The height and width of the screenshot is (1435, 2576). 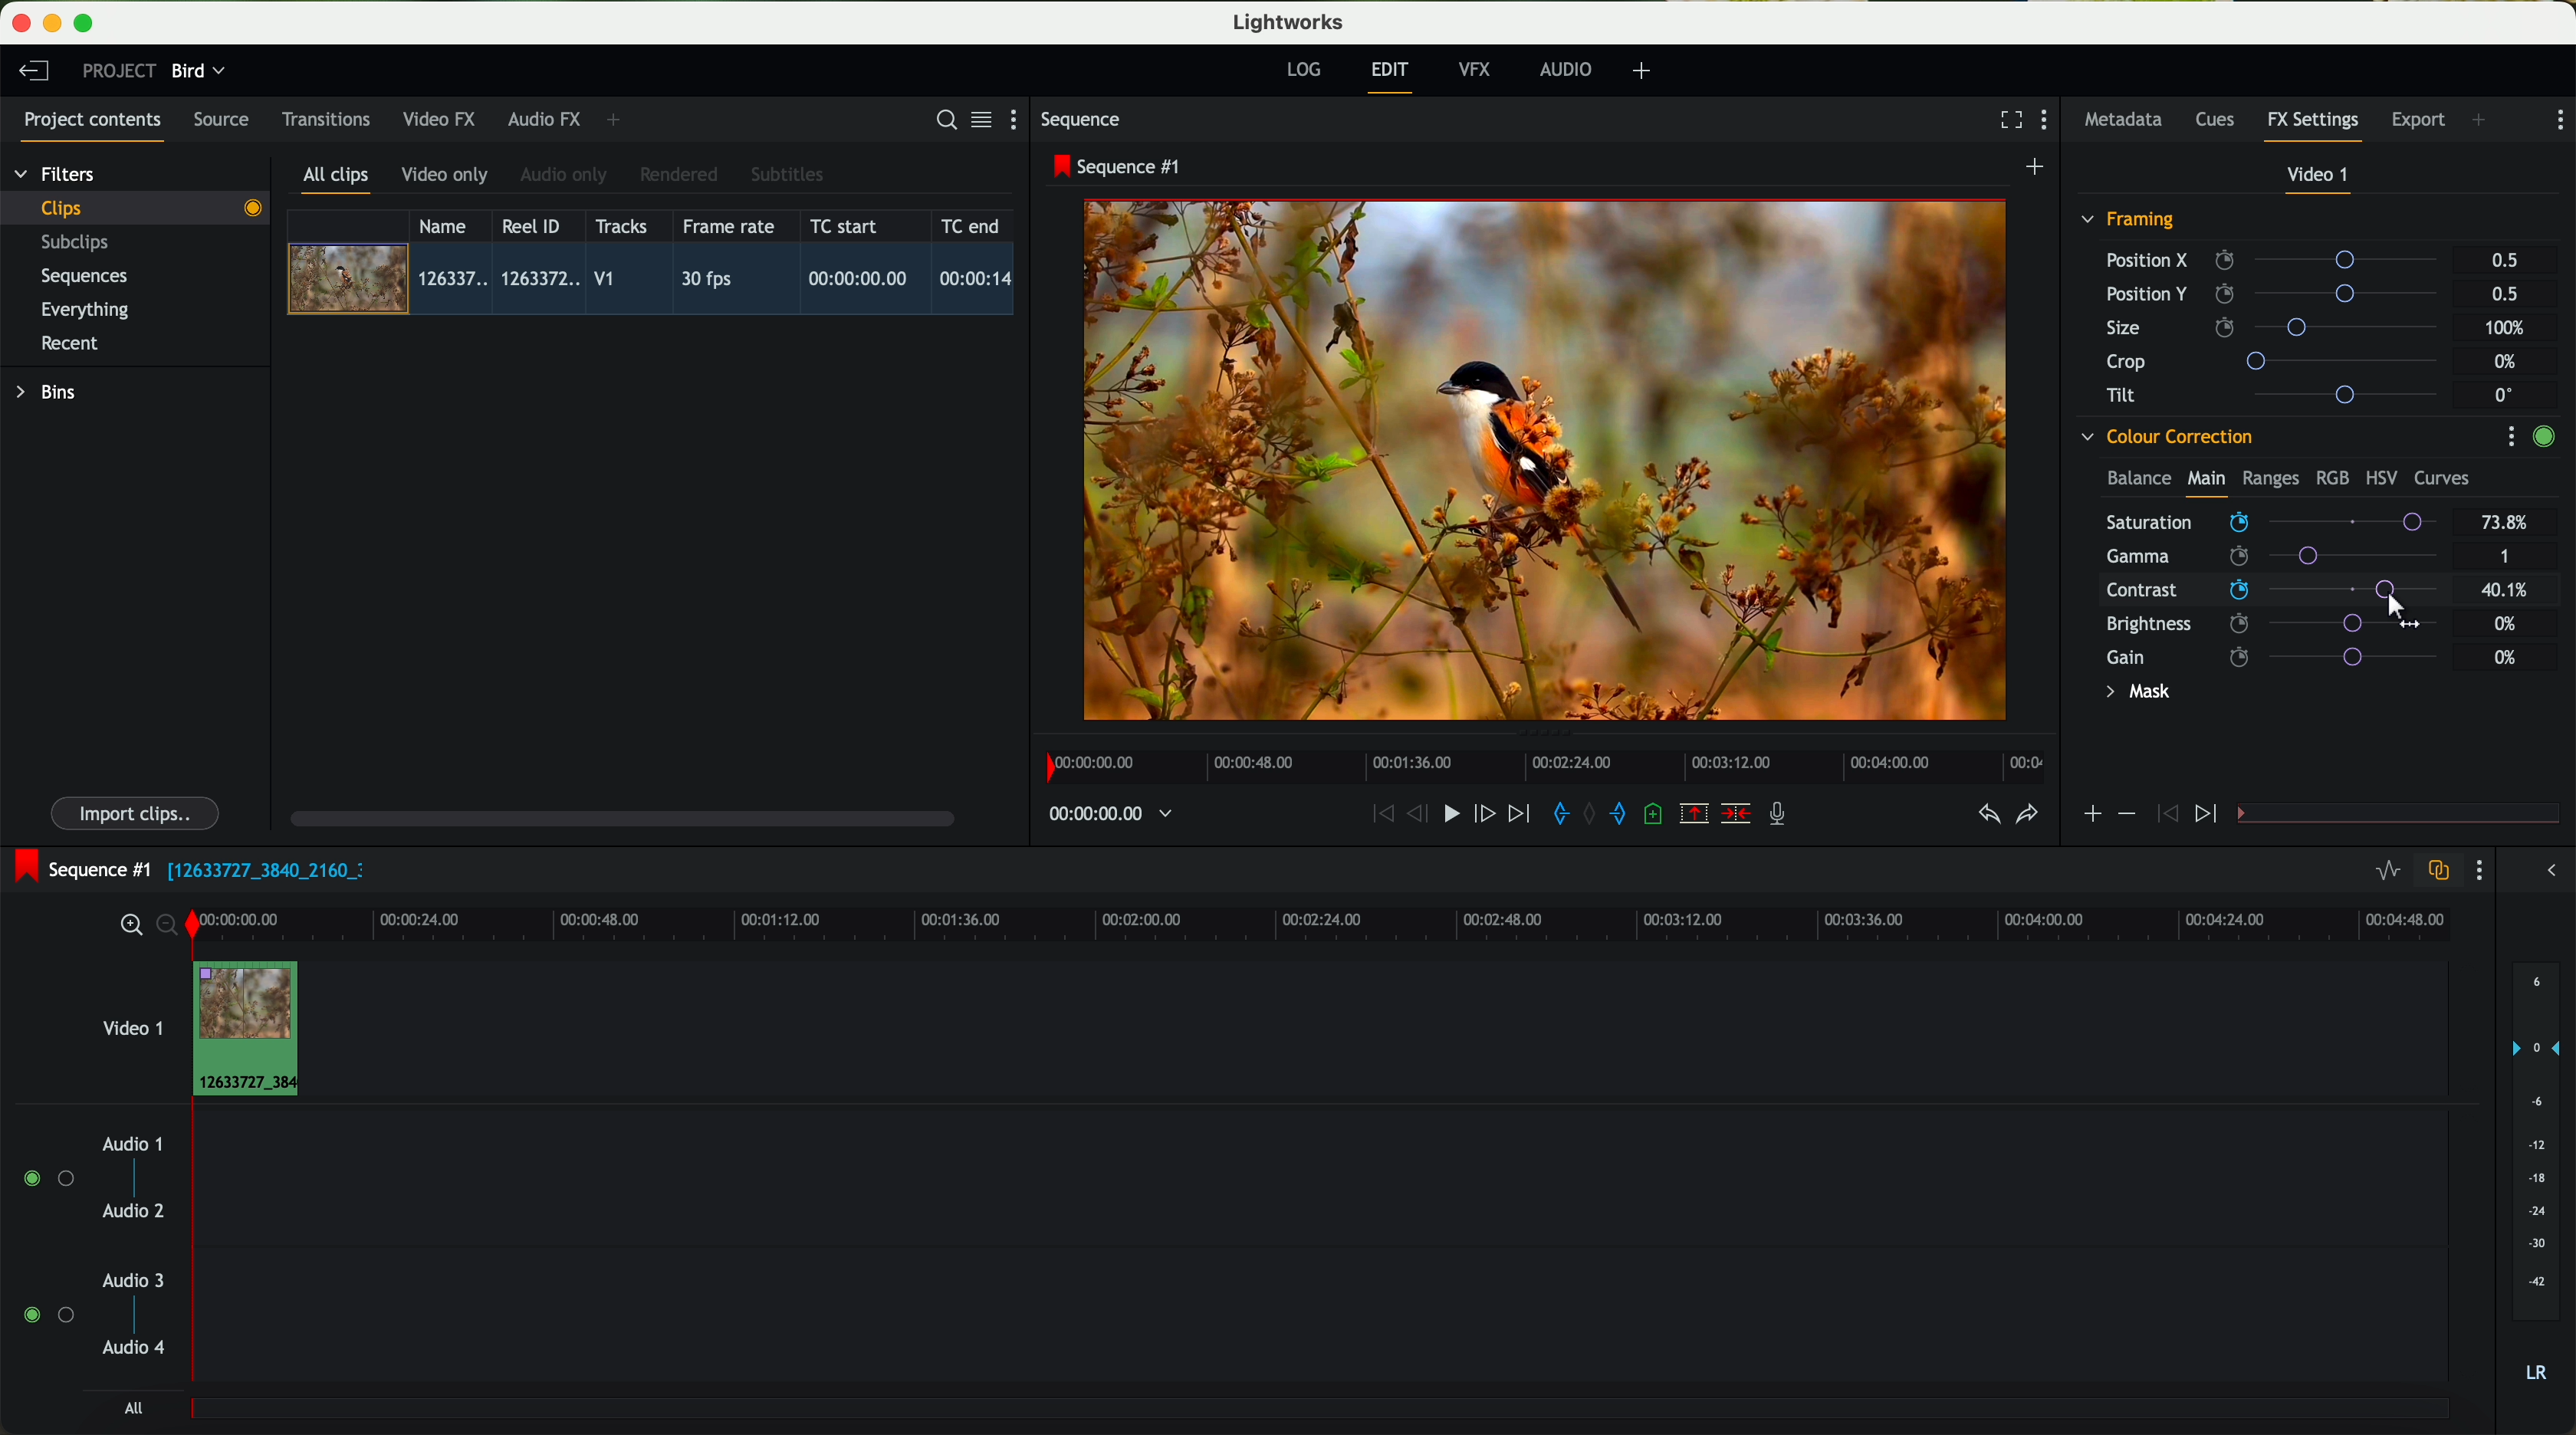 I want to click on cues, so click(x=2221, y=121).